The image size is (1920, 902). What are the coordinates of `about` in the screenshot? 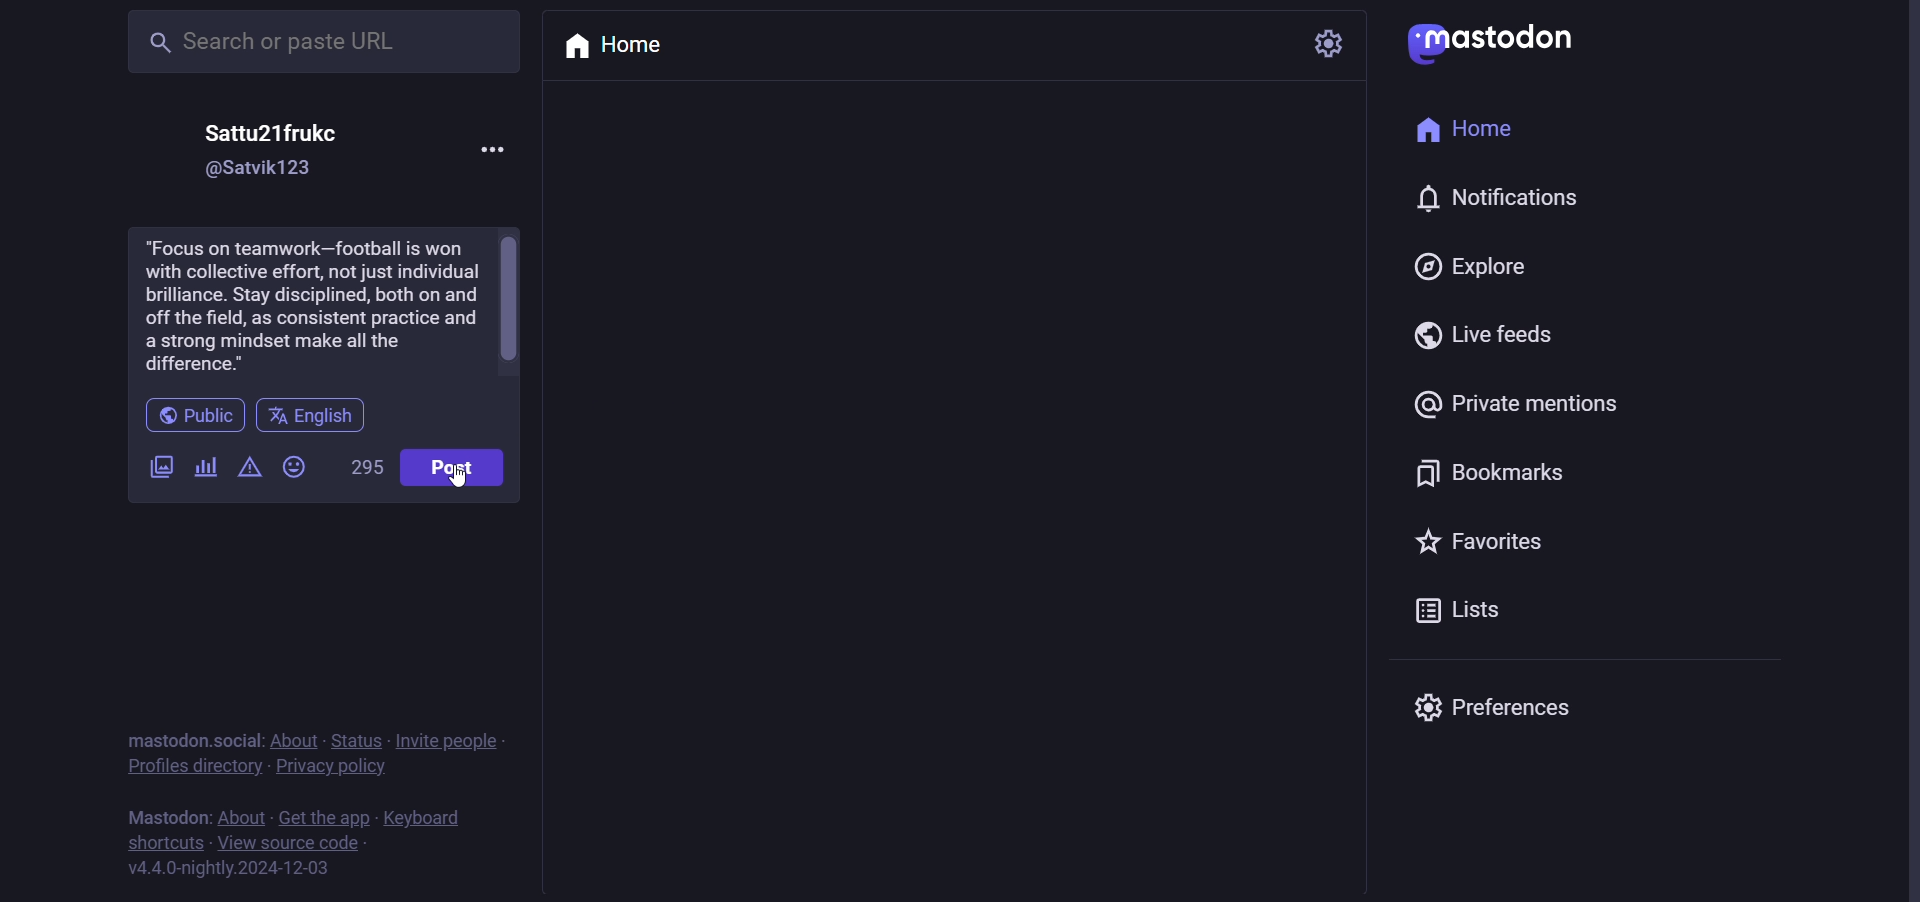 It's located at (240, 815).